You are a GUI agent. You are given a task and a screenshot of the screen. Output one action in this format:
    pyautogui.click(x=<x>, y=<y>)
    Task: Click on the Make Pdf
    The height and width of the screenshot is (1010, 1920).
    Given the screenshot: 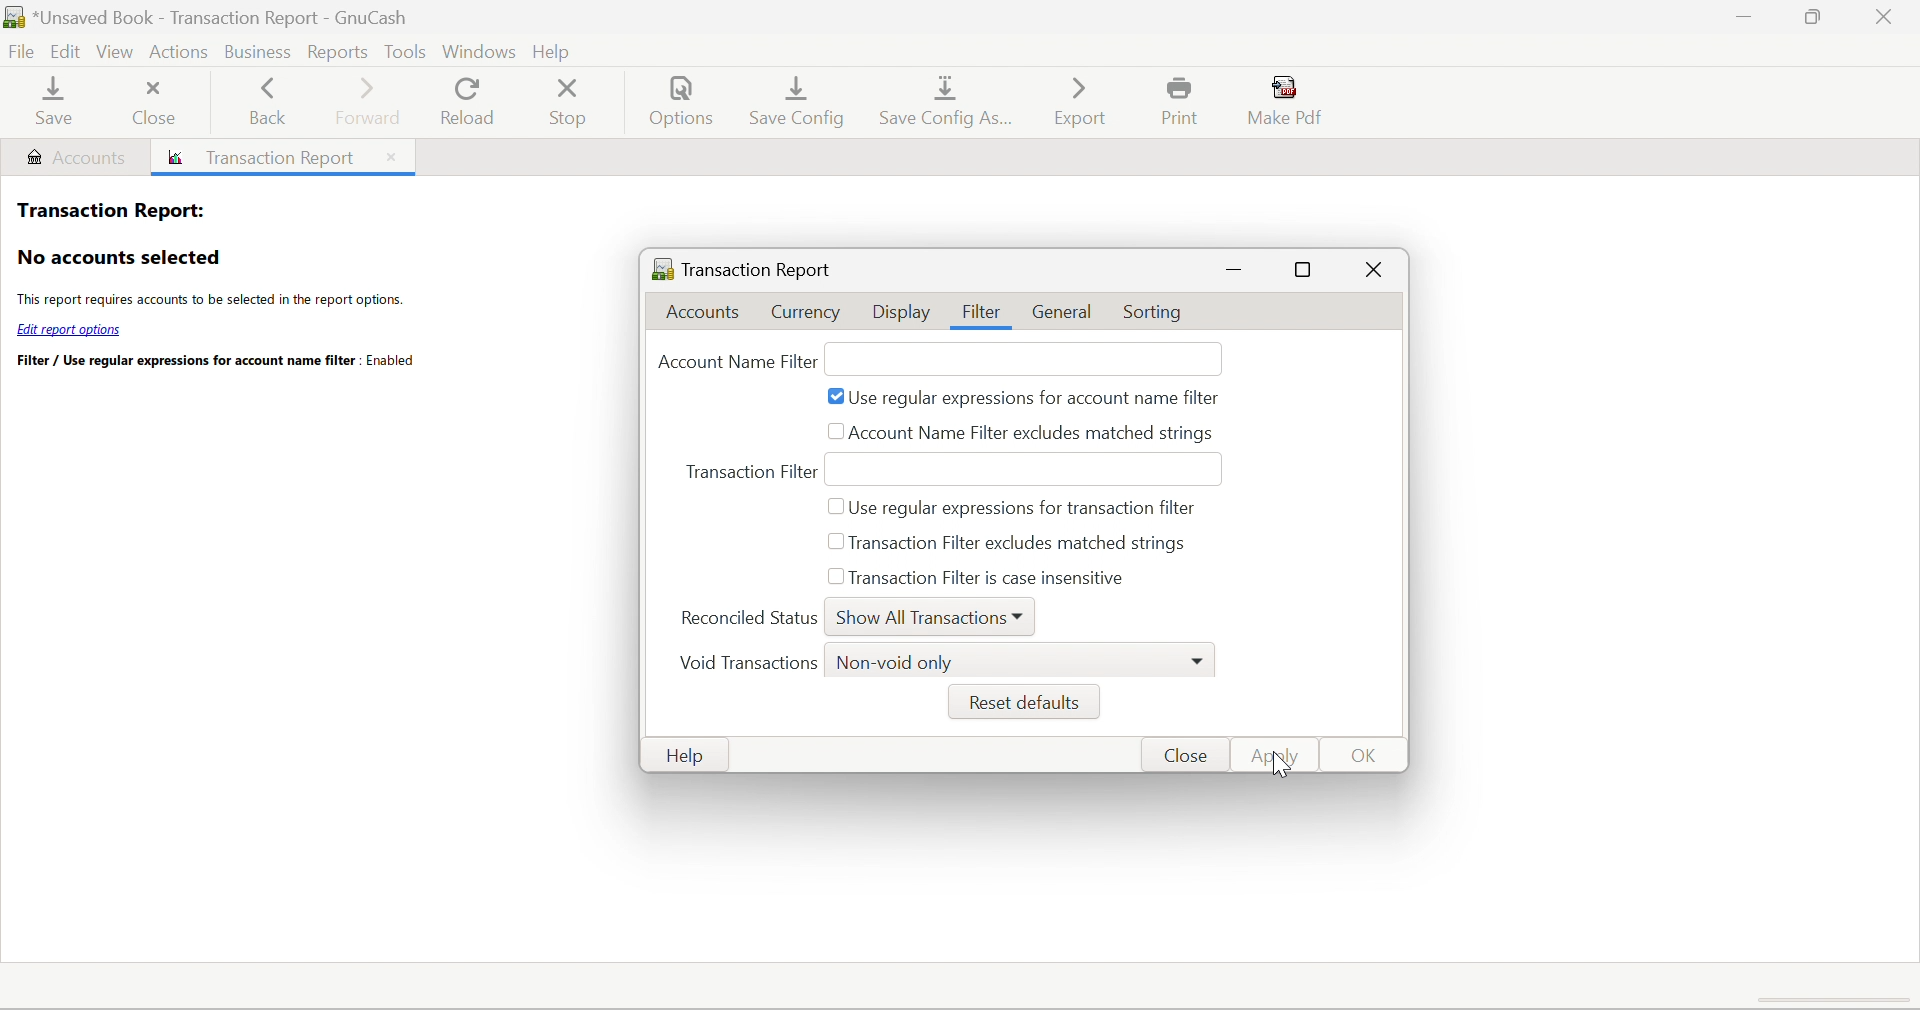 What is the action you would take?
    pyautogui.click(x=1291, y=100)
    